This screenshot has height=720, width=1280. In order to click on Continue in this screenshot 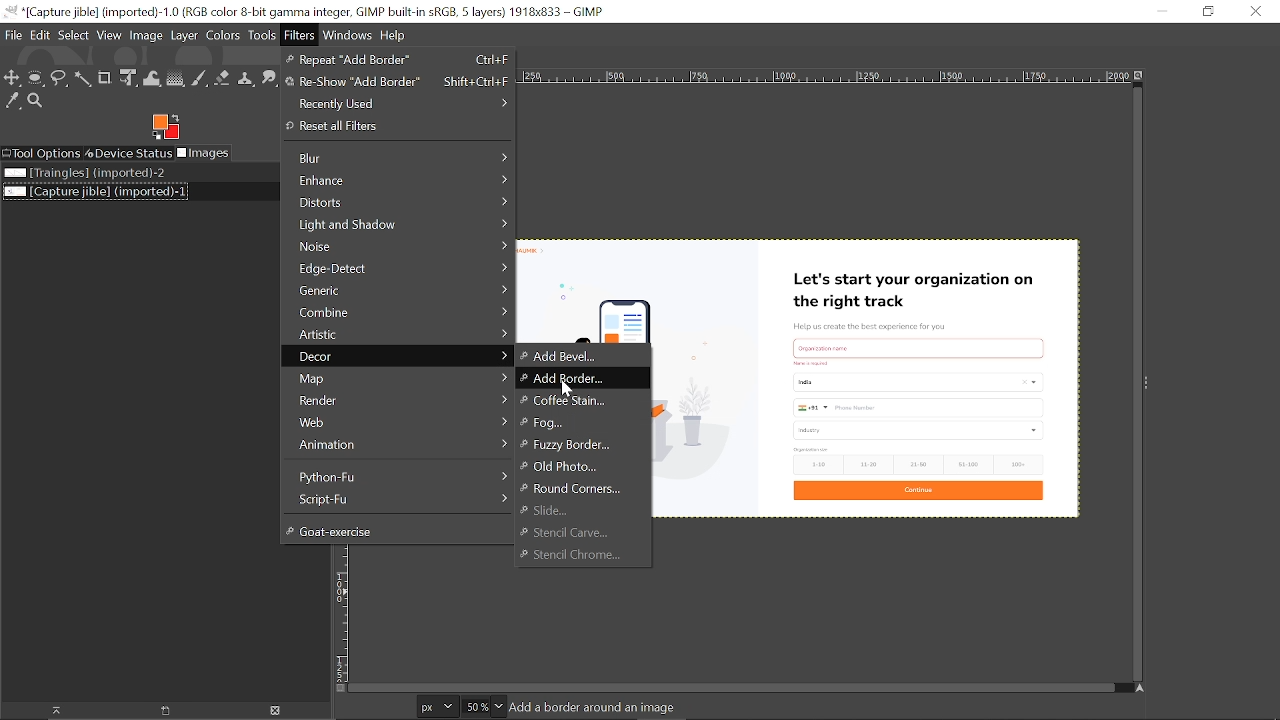, I will do `click(921, 491)`.